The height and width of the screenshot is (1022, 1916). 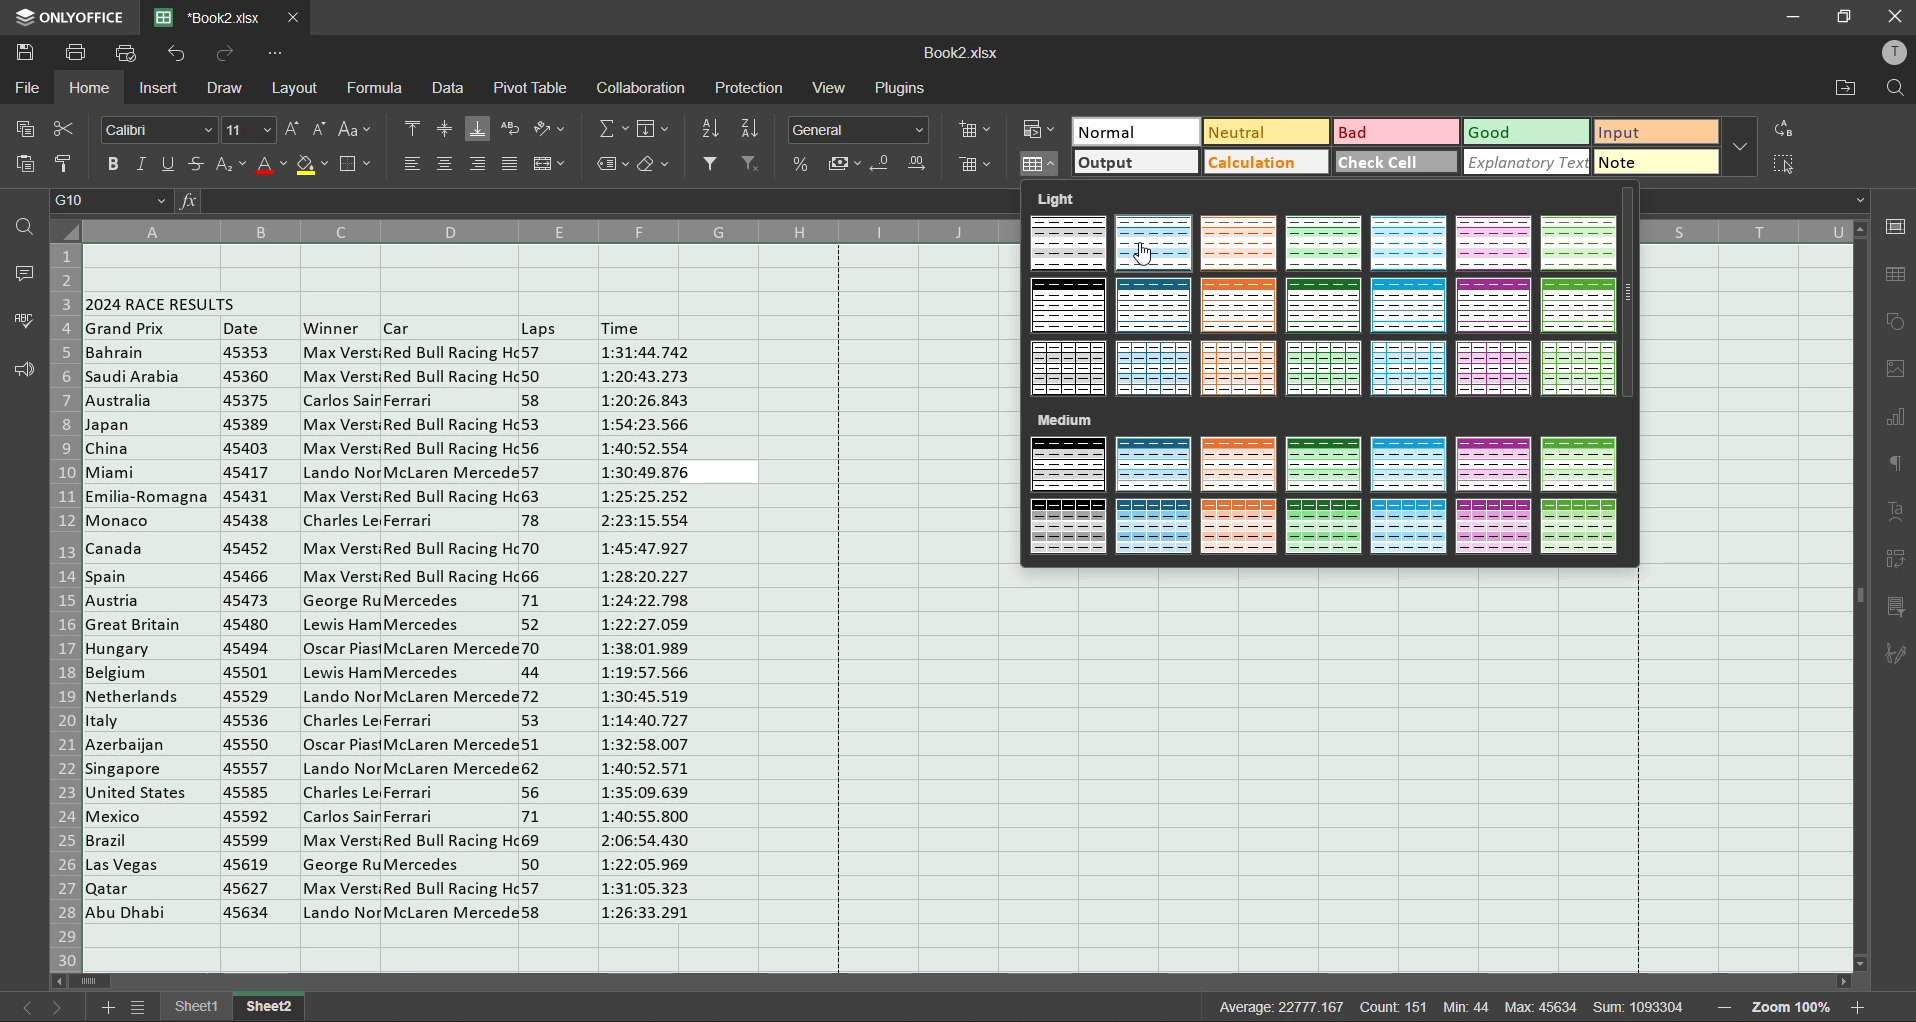 What do you see at coordinates (1153, 367) in the screenshot?
I see `table style light 16` at bounding box center [1153, 367].